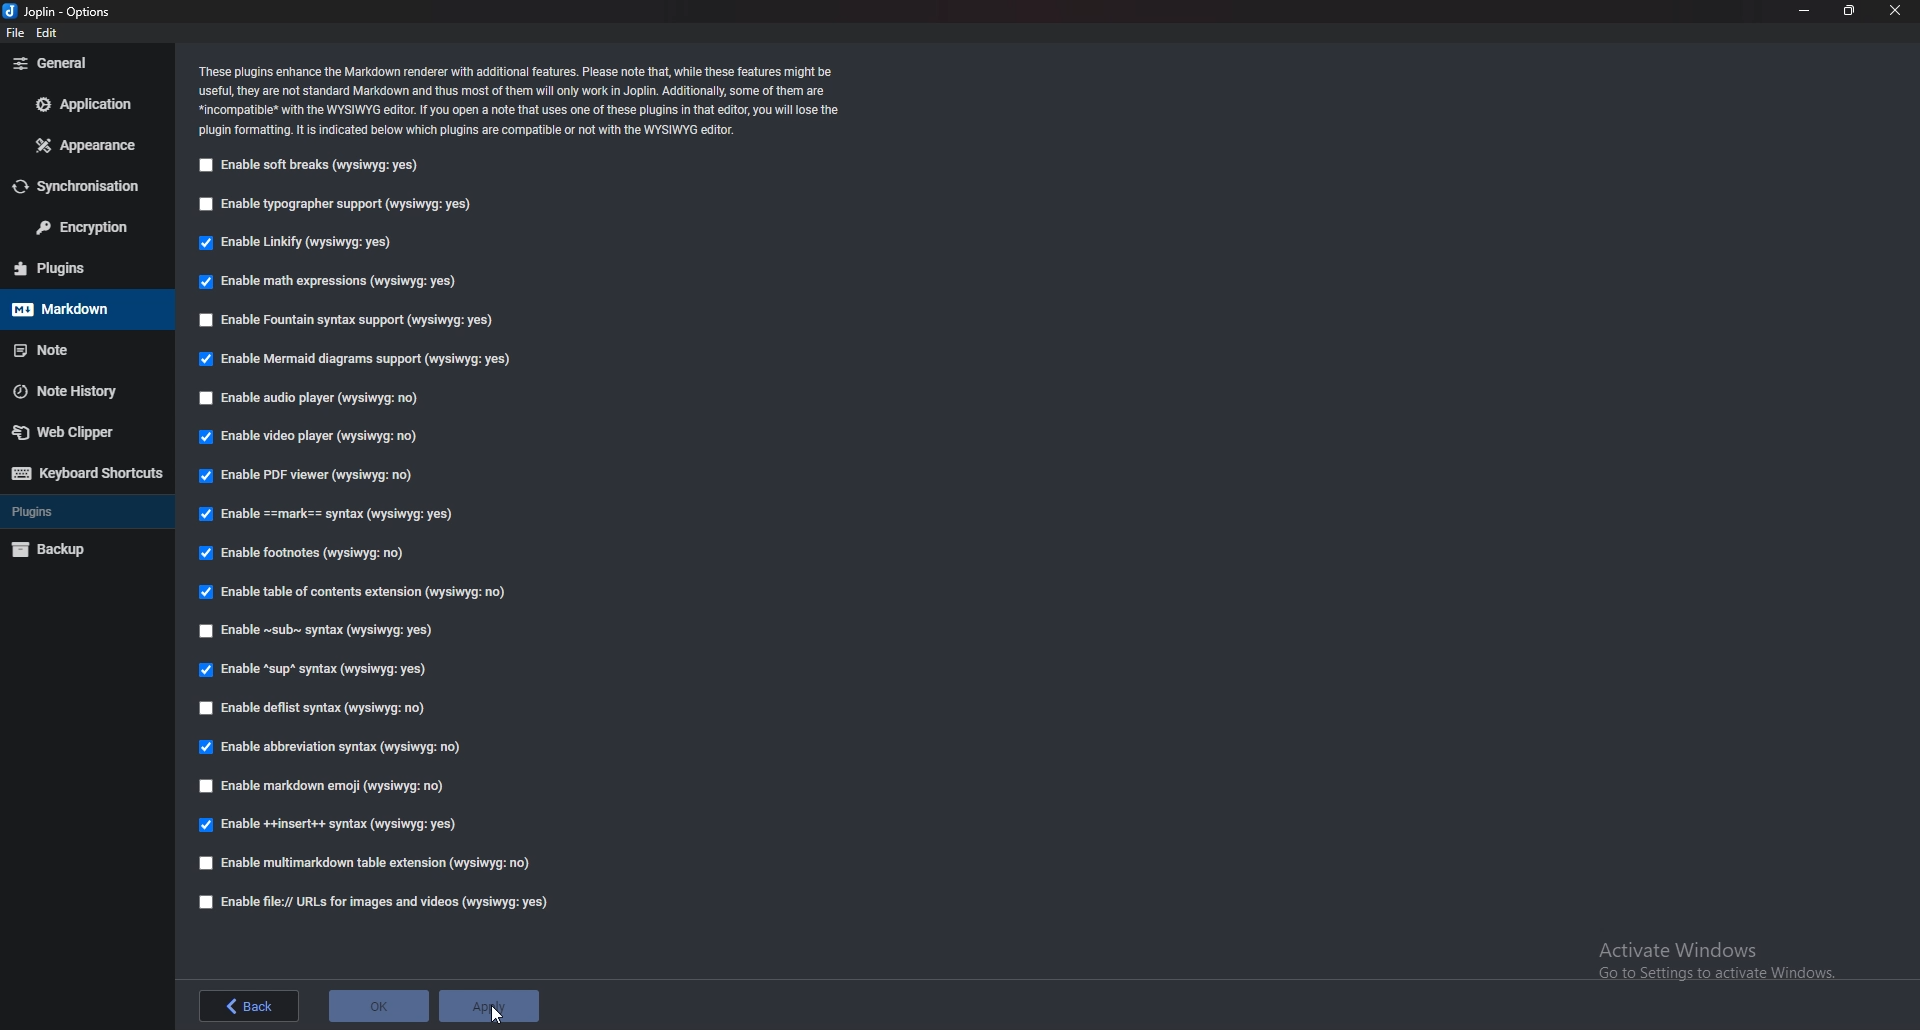  What do you see at coordinates (1848, 11) in the screenshot?
I see `resize` at bounding box center [1848, 11].